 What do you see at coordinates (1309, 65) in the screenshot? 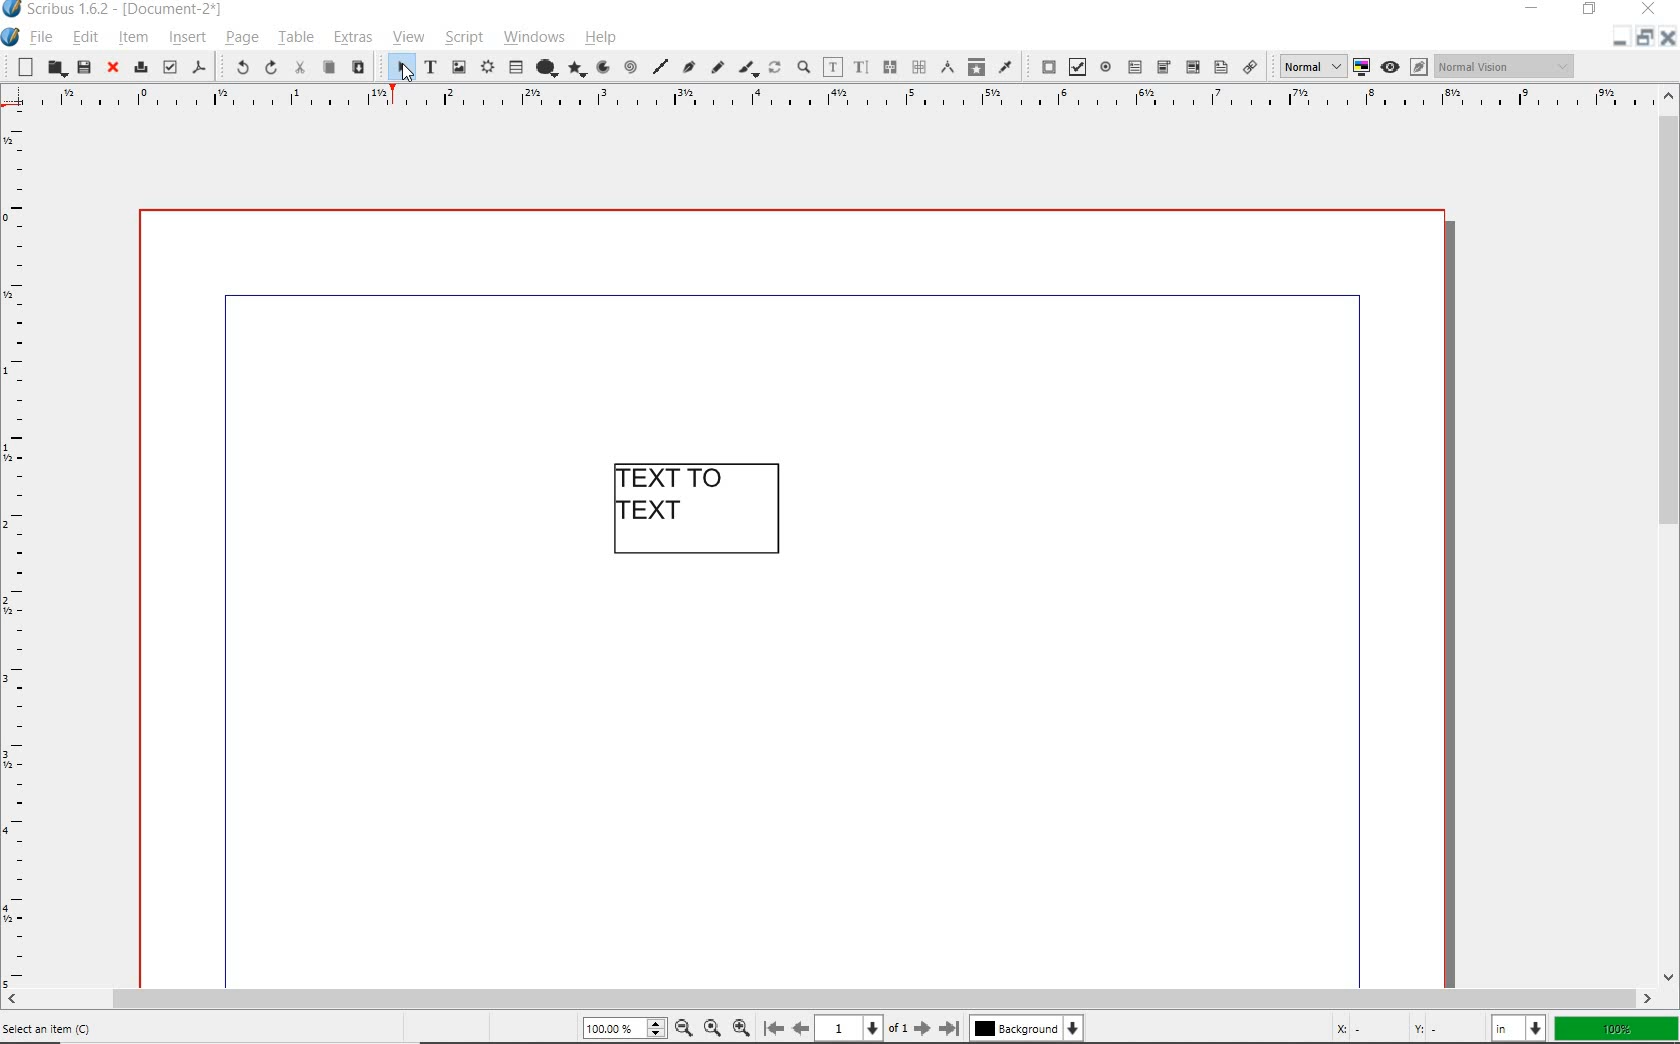
I see `select image preview quality` at bounding box center [1309, 65].